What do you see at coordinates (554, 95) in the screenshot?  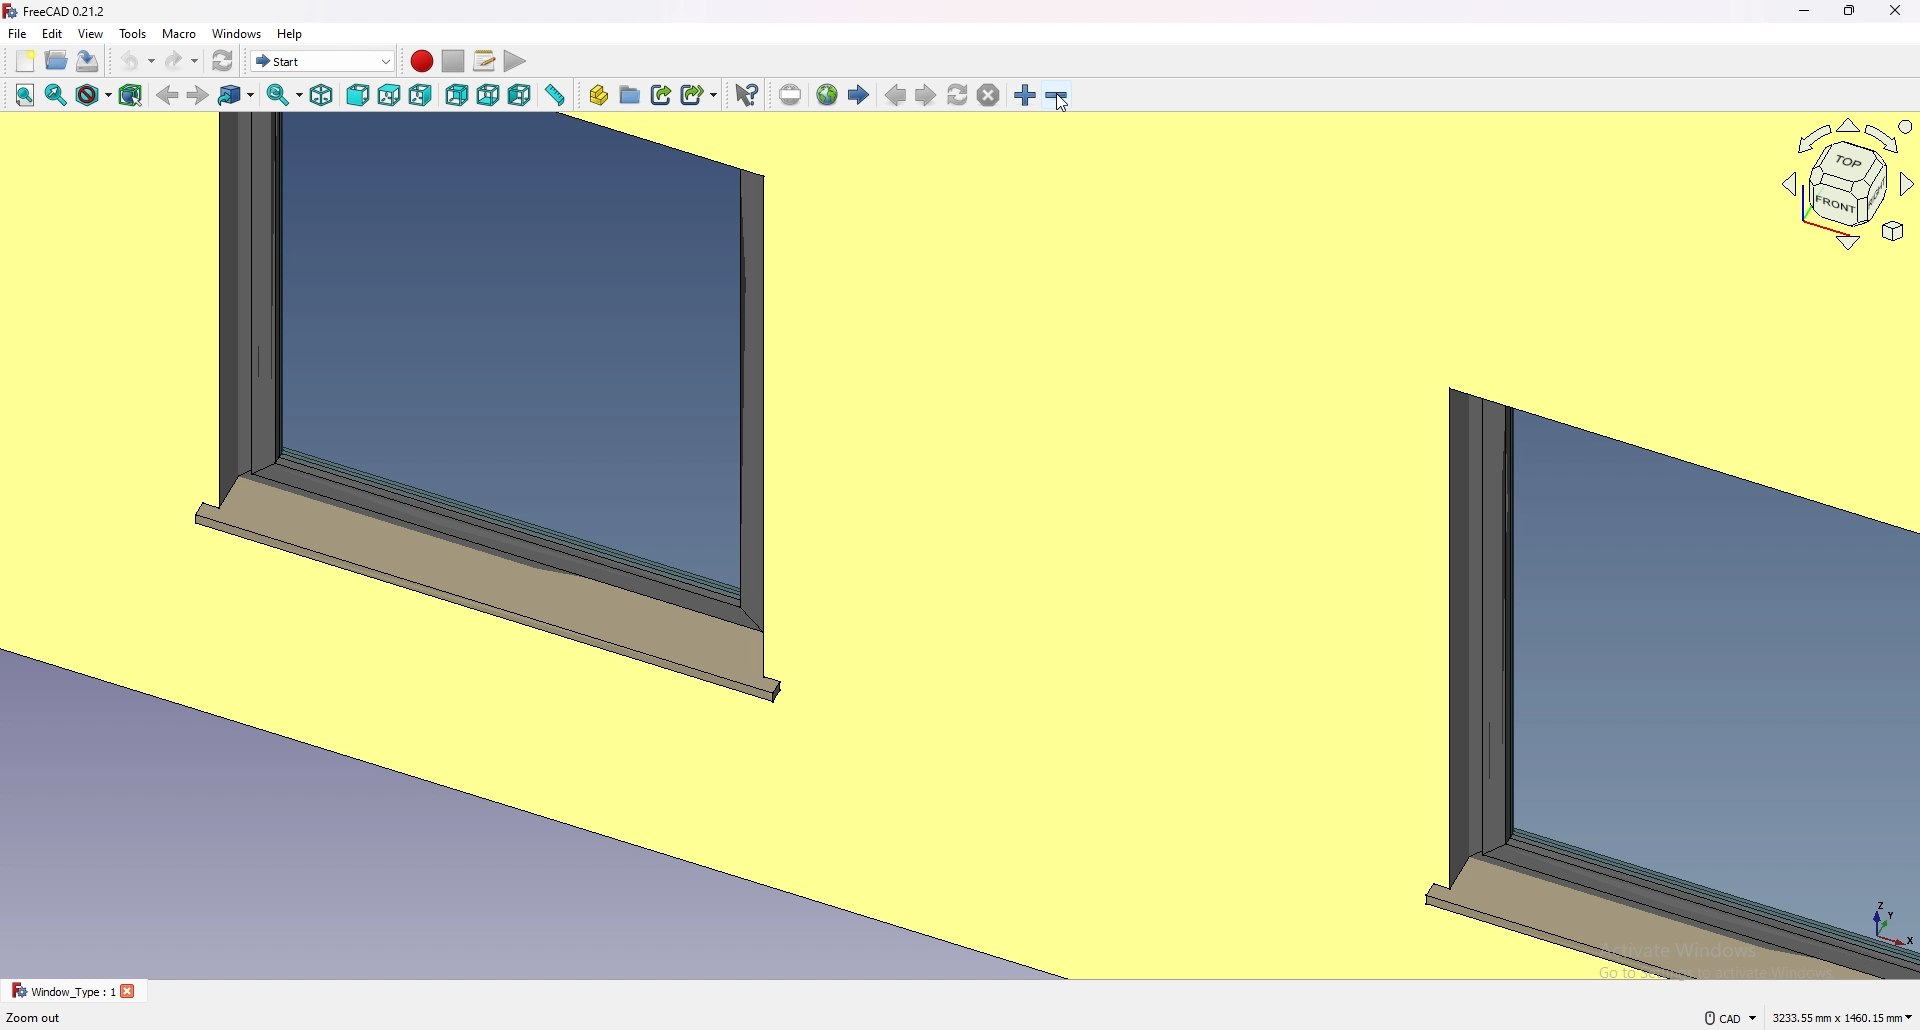 I see `measure distance` at bounding box center [554, 95].